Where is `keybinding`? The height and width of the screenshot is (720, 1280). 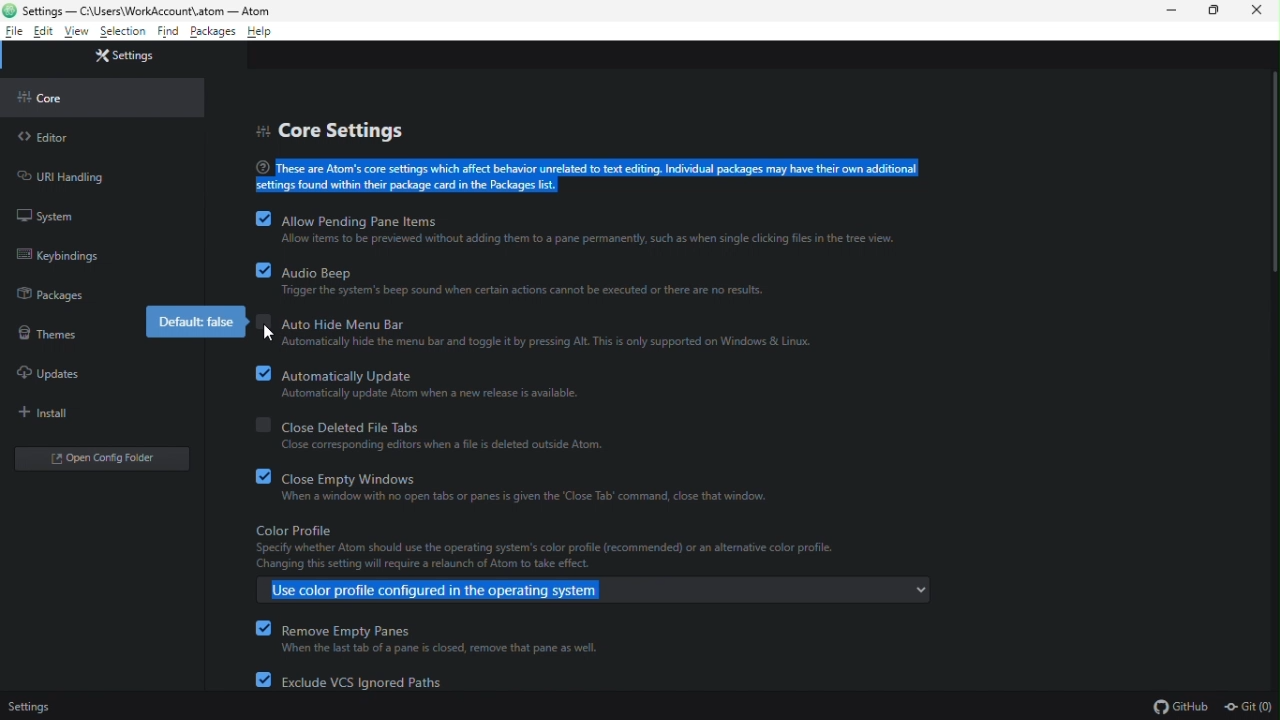 keybinding is located at coordinates (57, 256).